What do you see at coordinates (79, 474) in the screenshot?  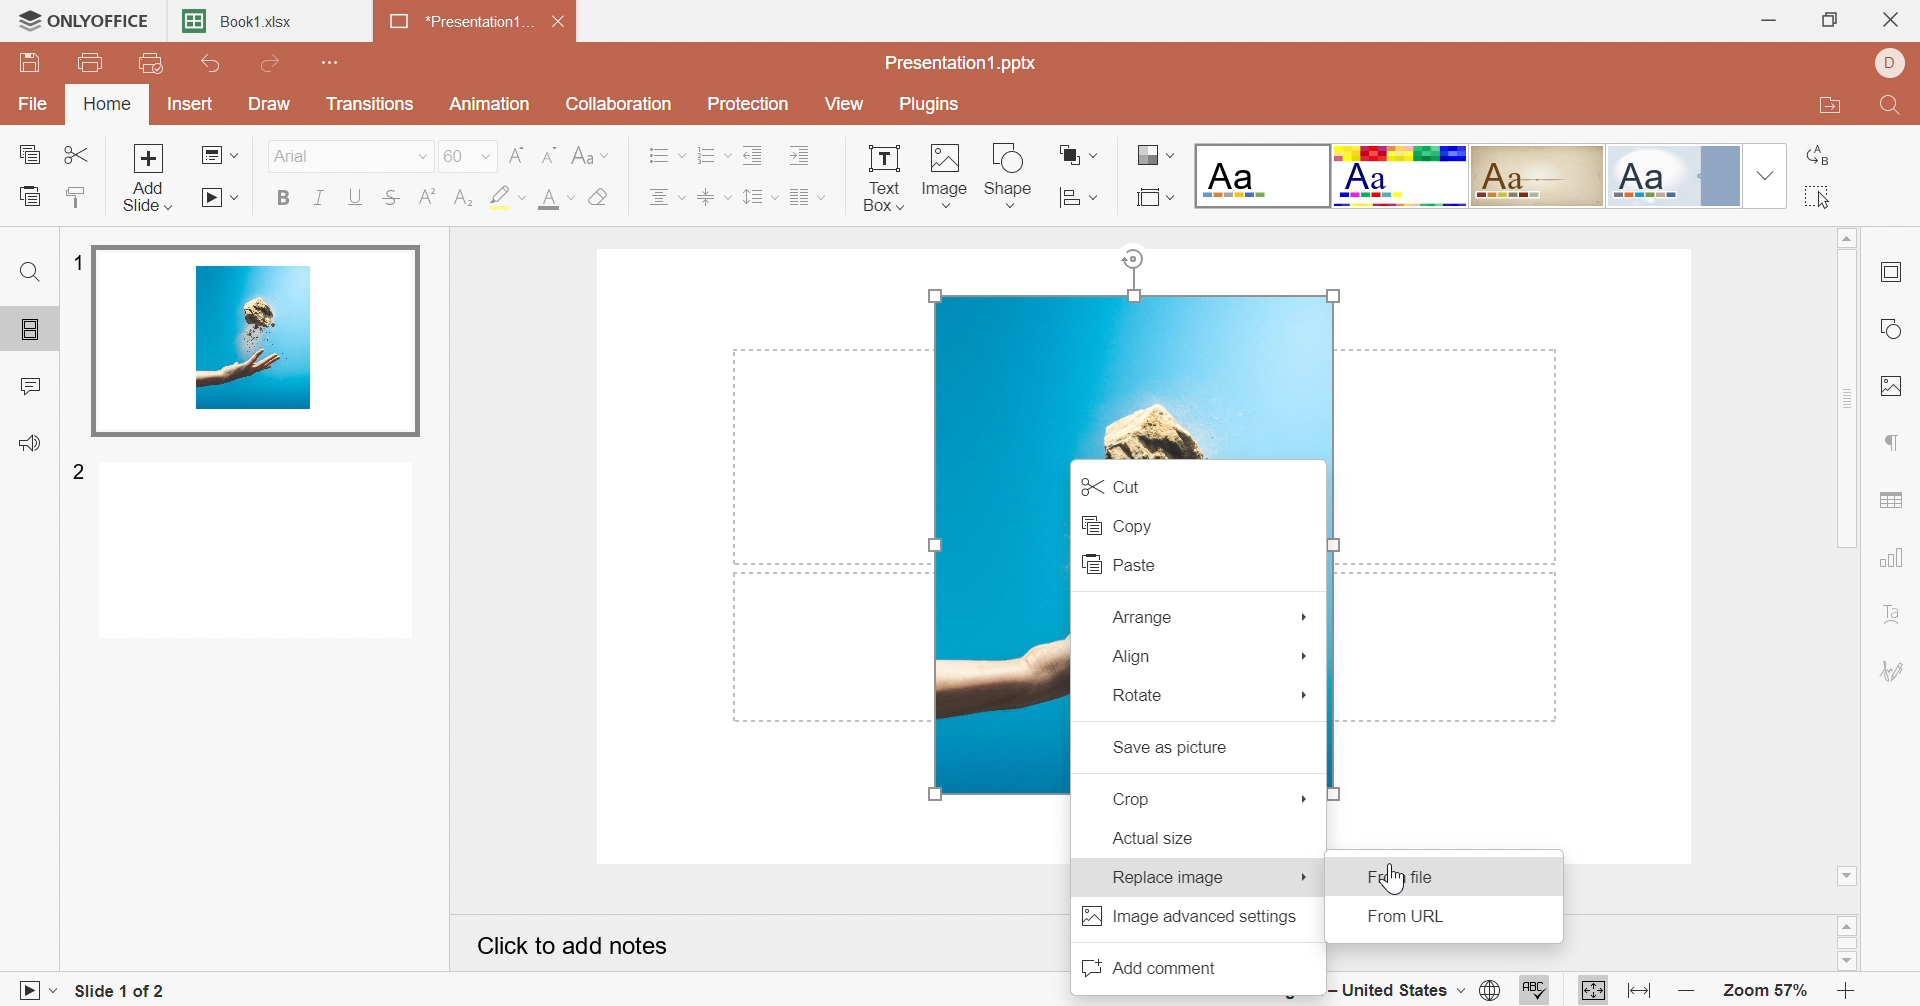 I see `2` at bounding box center [79, 474].